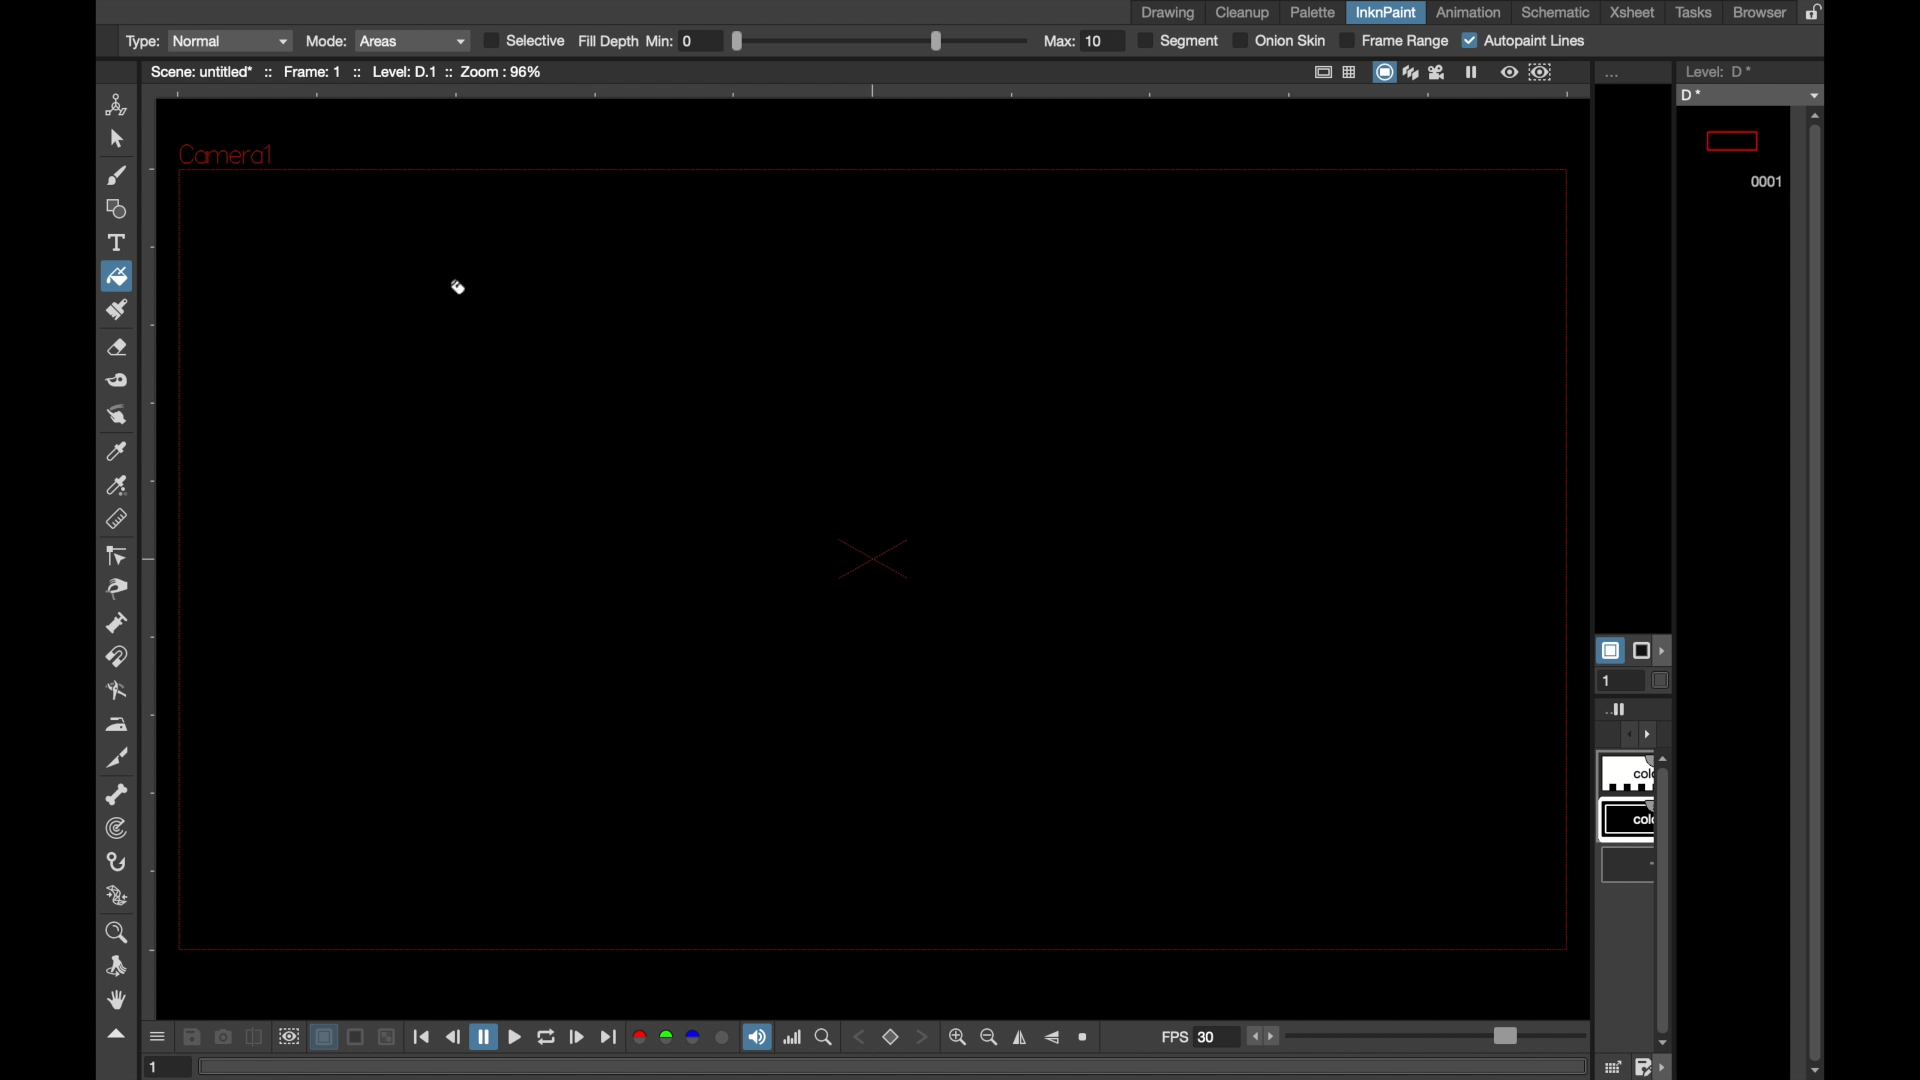  What do you see at coordinates (1716, 70) in the screenshot?
I see `level` at bounding box center [1716, 70].